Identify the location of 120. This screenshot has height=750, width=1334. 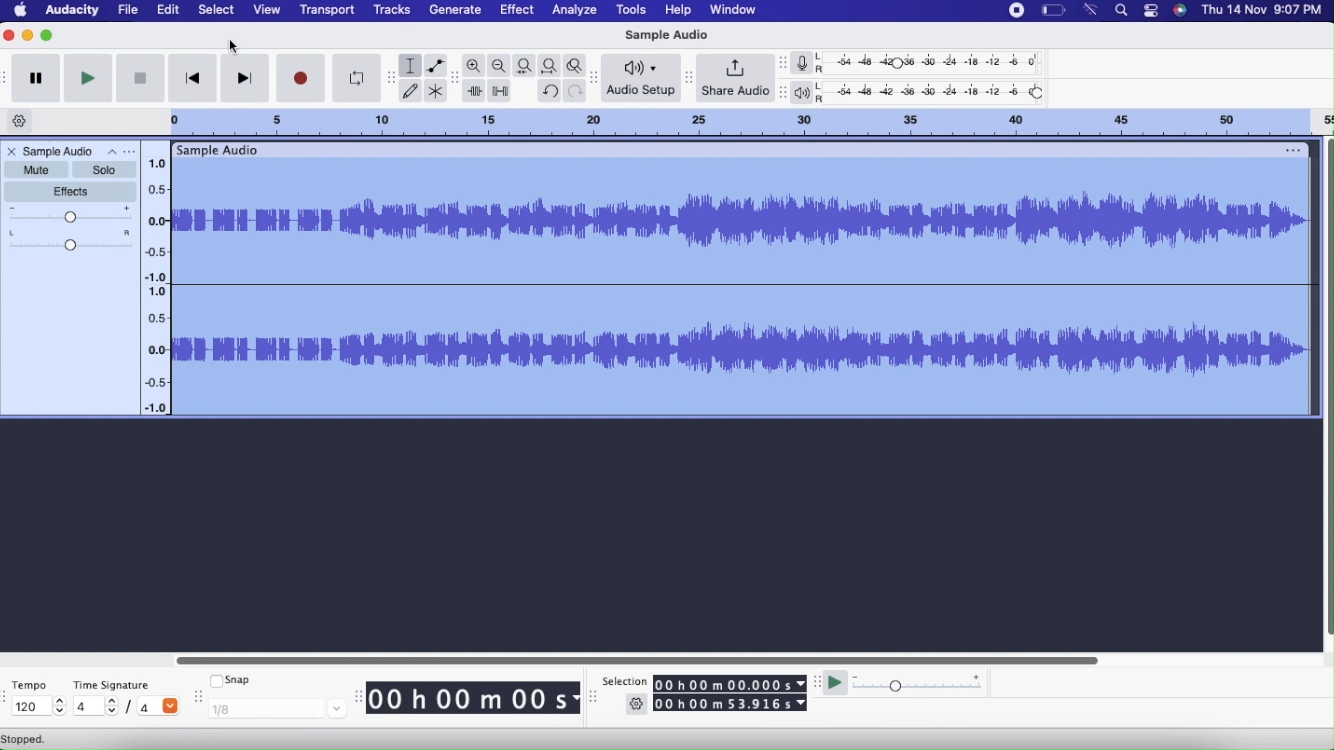
(40, 706).